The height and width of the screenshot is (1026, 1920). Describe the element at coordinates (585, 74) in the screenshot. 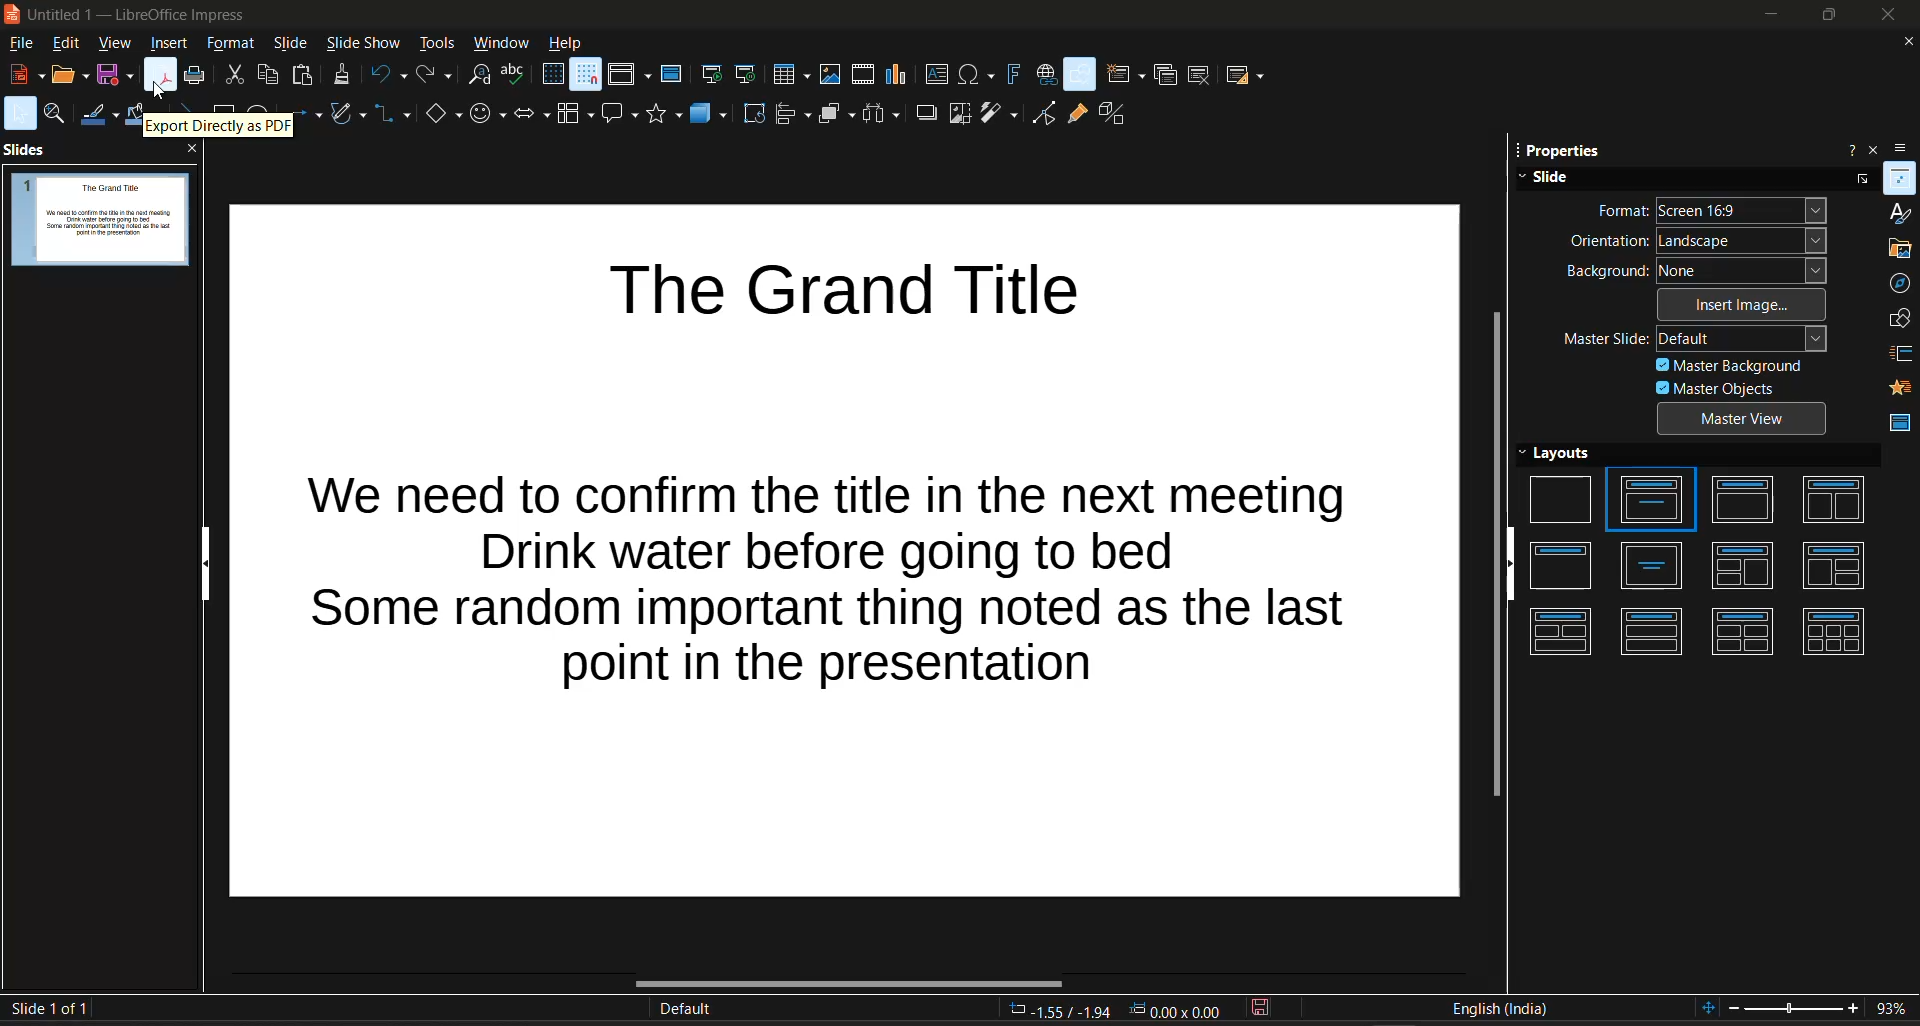

I see `snap to grid` at that location.